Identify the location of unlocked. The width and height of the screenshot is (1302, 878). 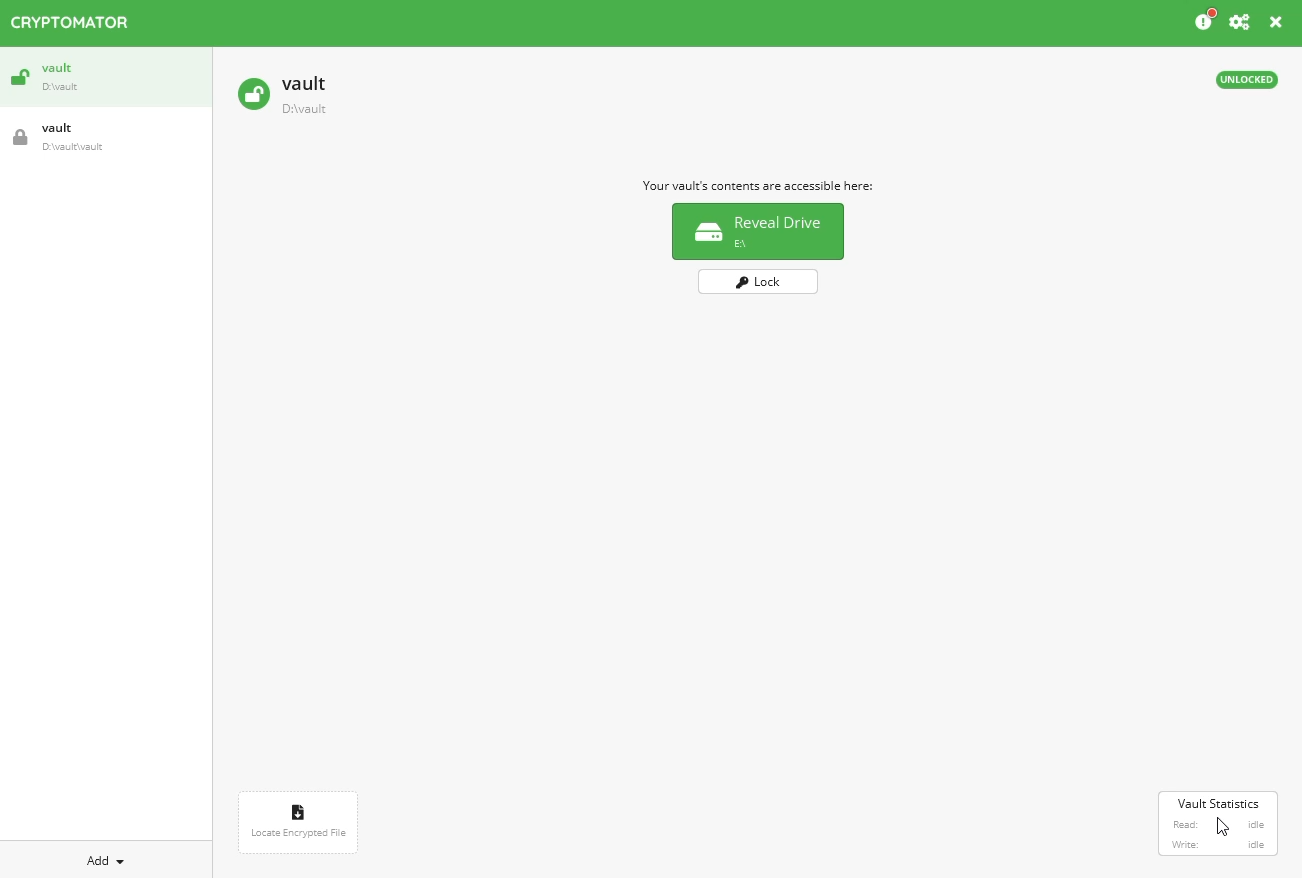
(1249, 80).